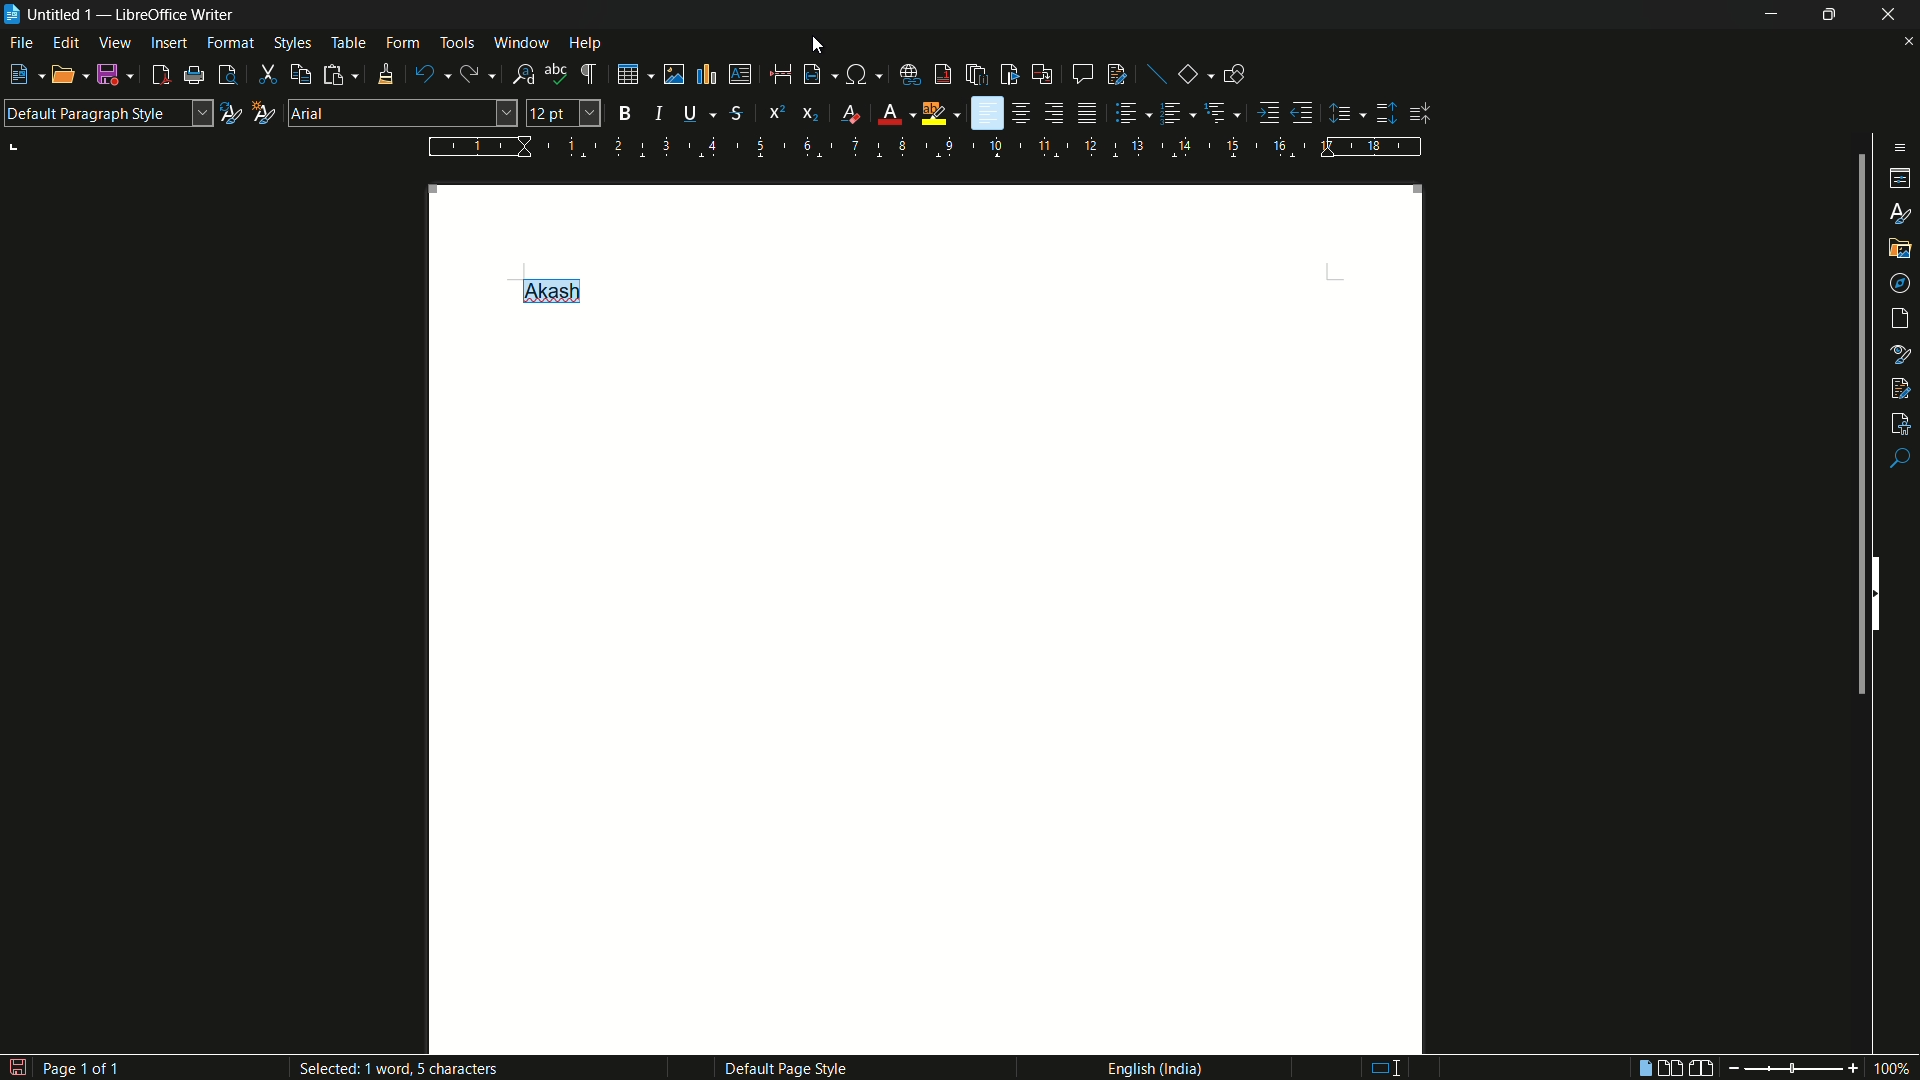 Image resolution: width=1920 pixels, height=1080 pixels. Describe the element at coordinates (384, 74) in the screenshot. I see `clone formatting` at that location.